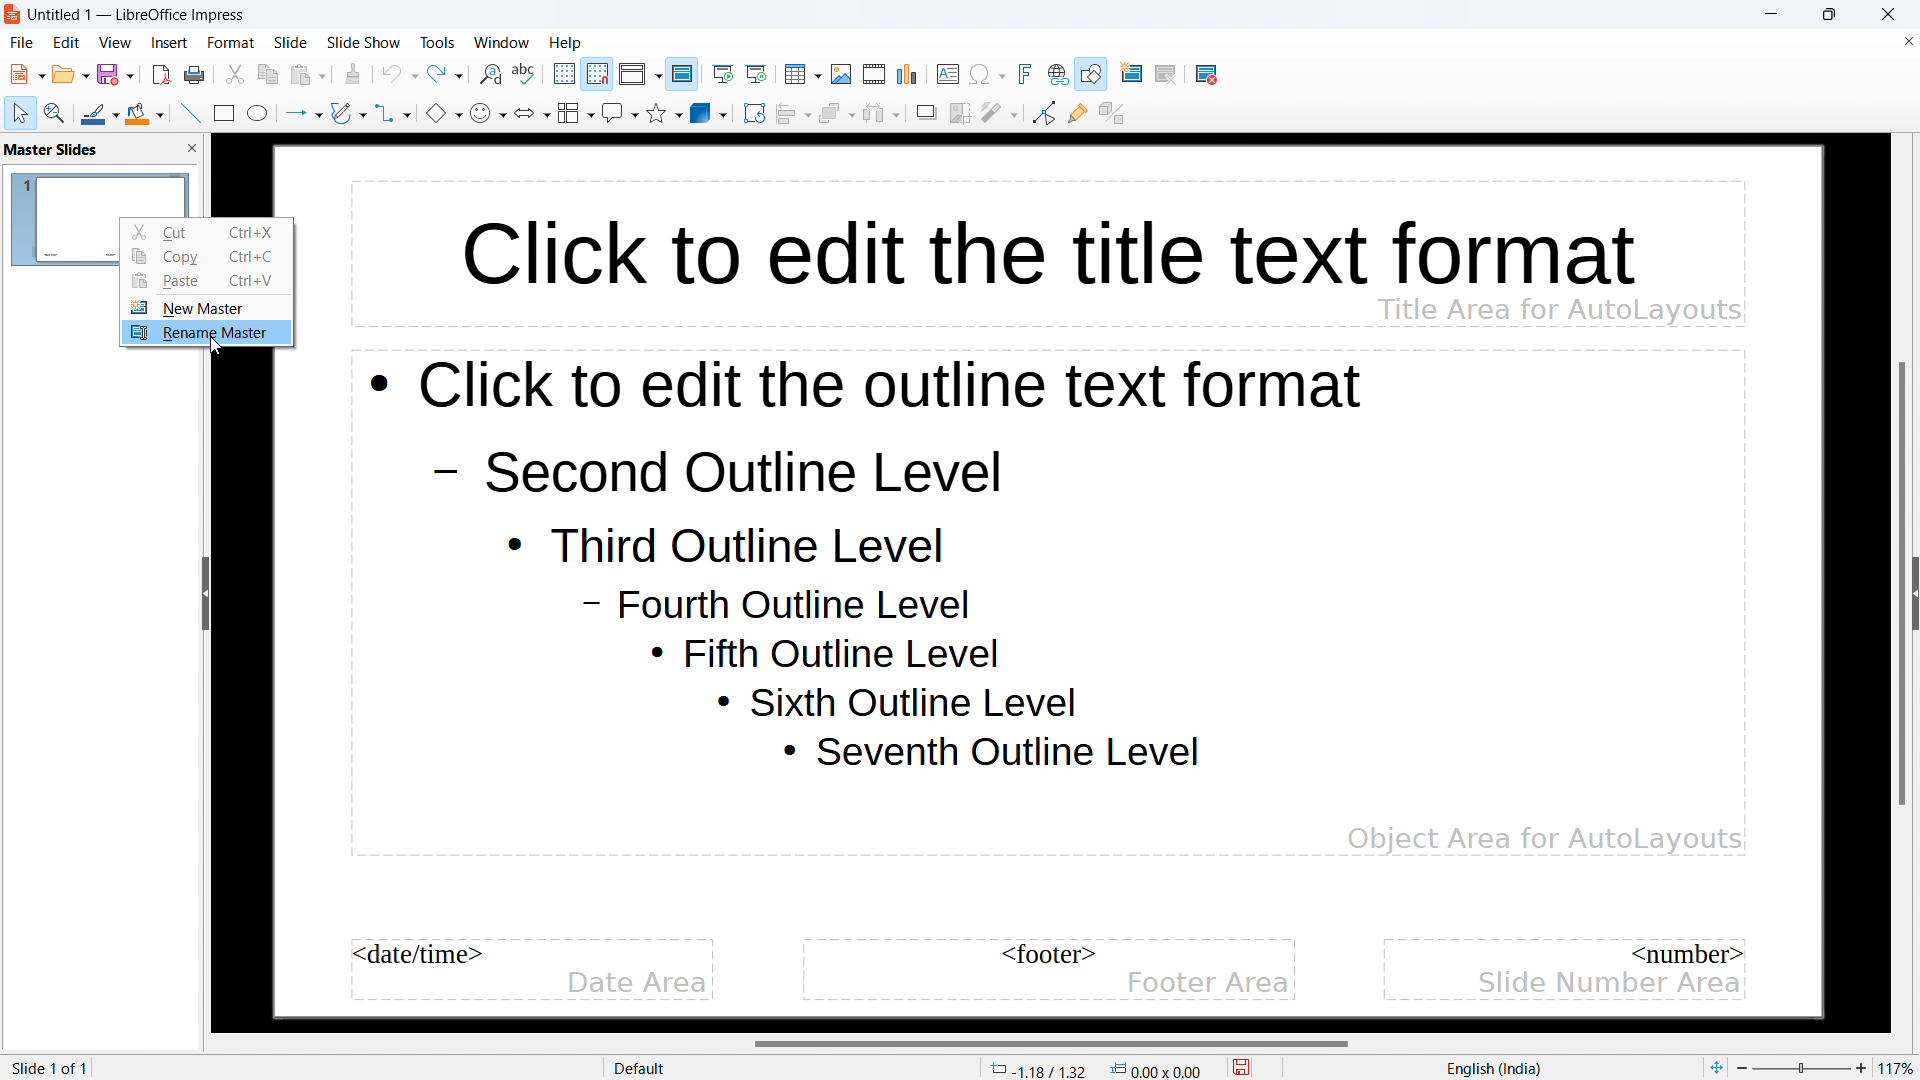  I want to click on slide show, so click(364, 42).